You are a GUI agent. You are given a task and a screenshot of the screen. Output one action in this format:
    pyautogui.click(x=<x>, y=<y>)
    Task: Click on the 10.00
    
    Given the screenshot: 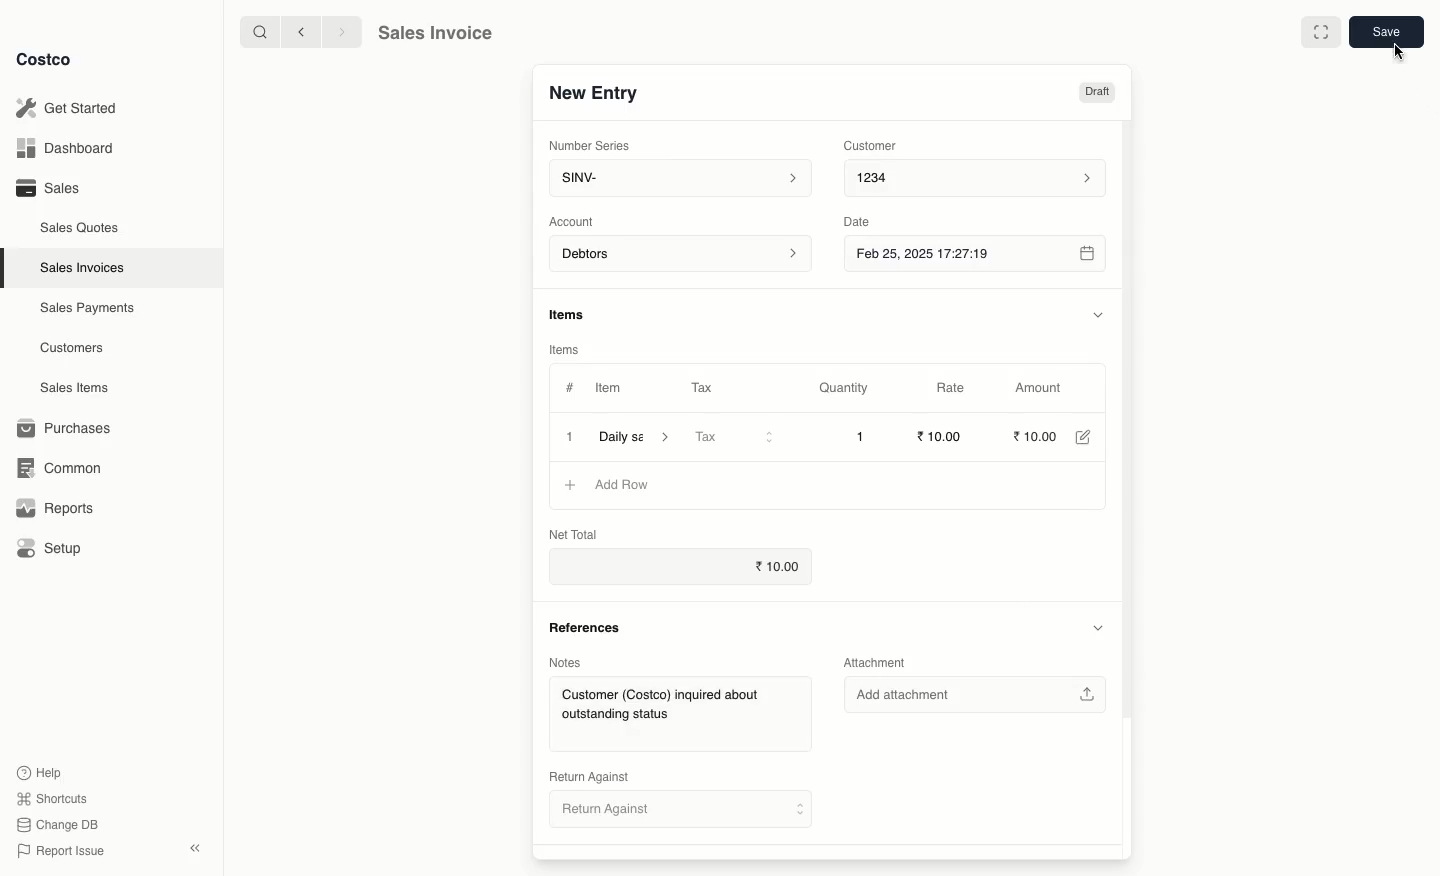 What is the action you would take?
    pyautogui.click(x=771, y=568)
    